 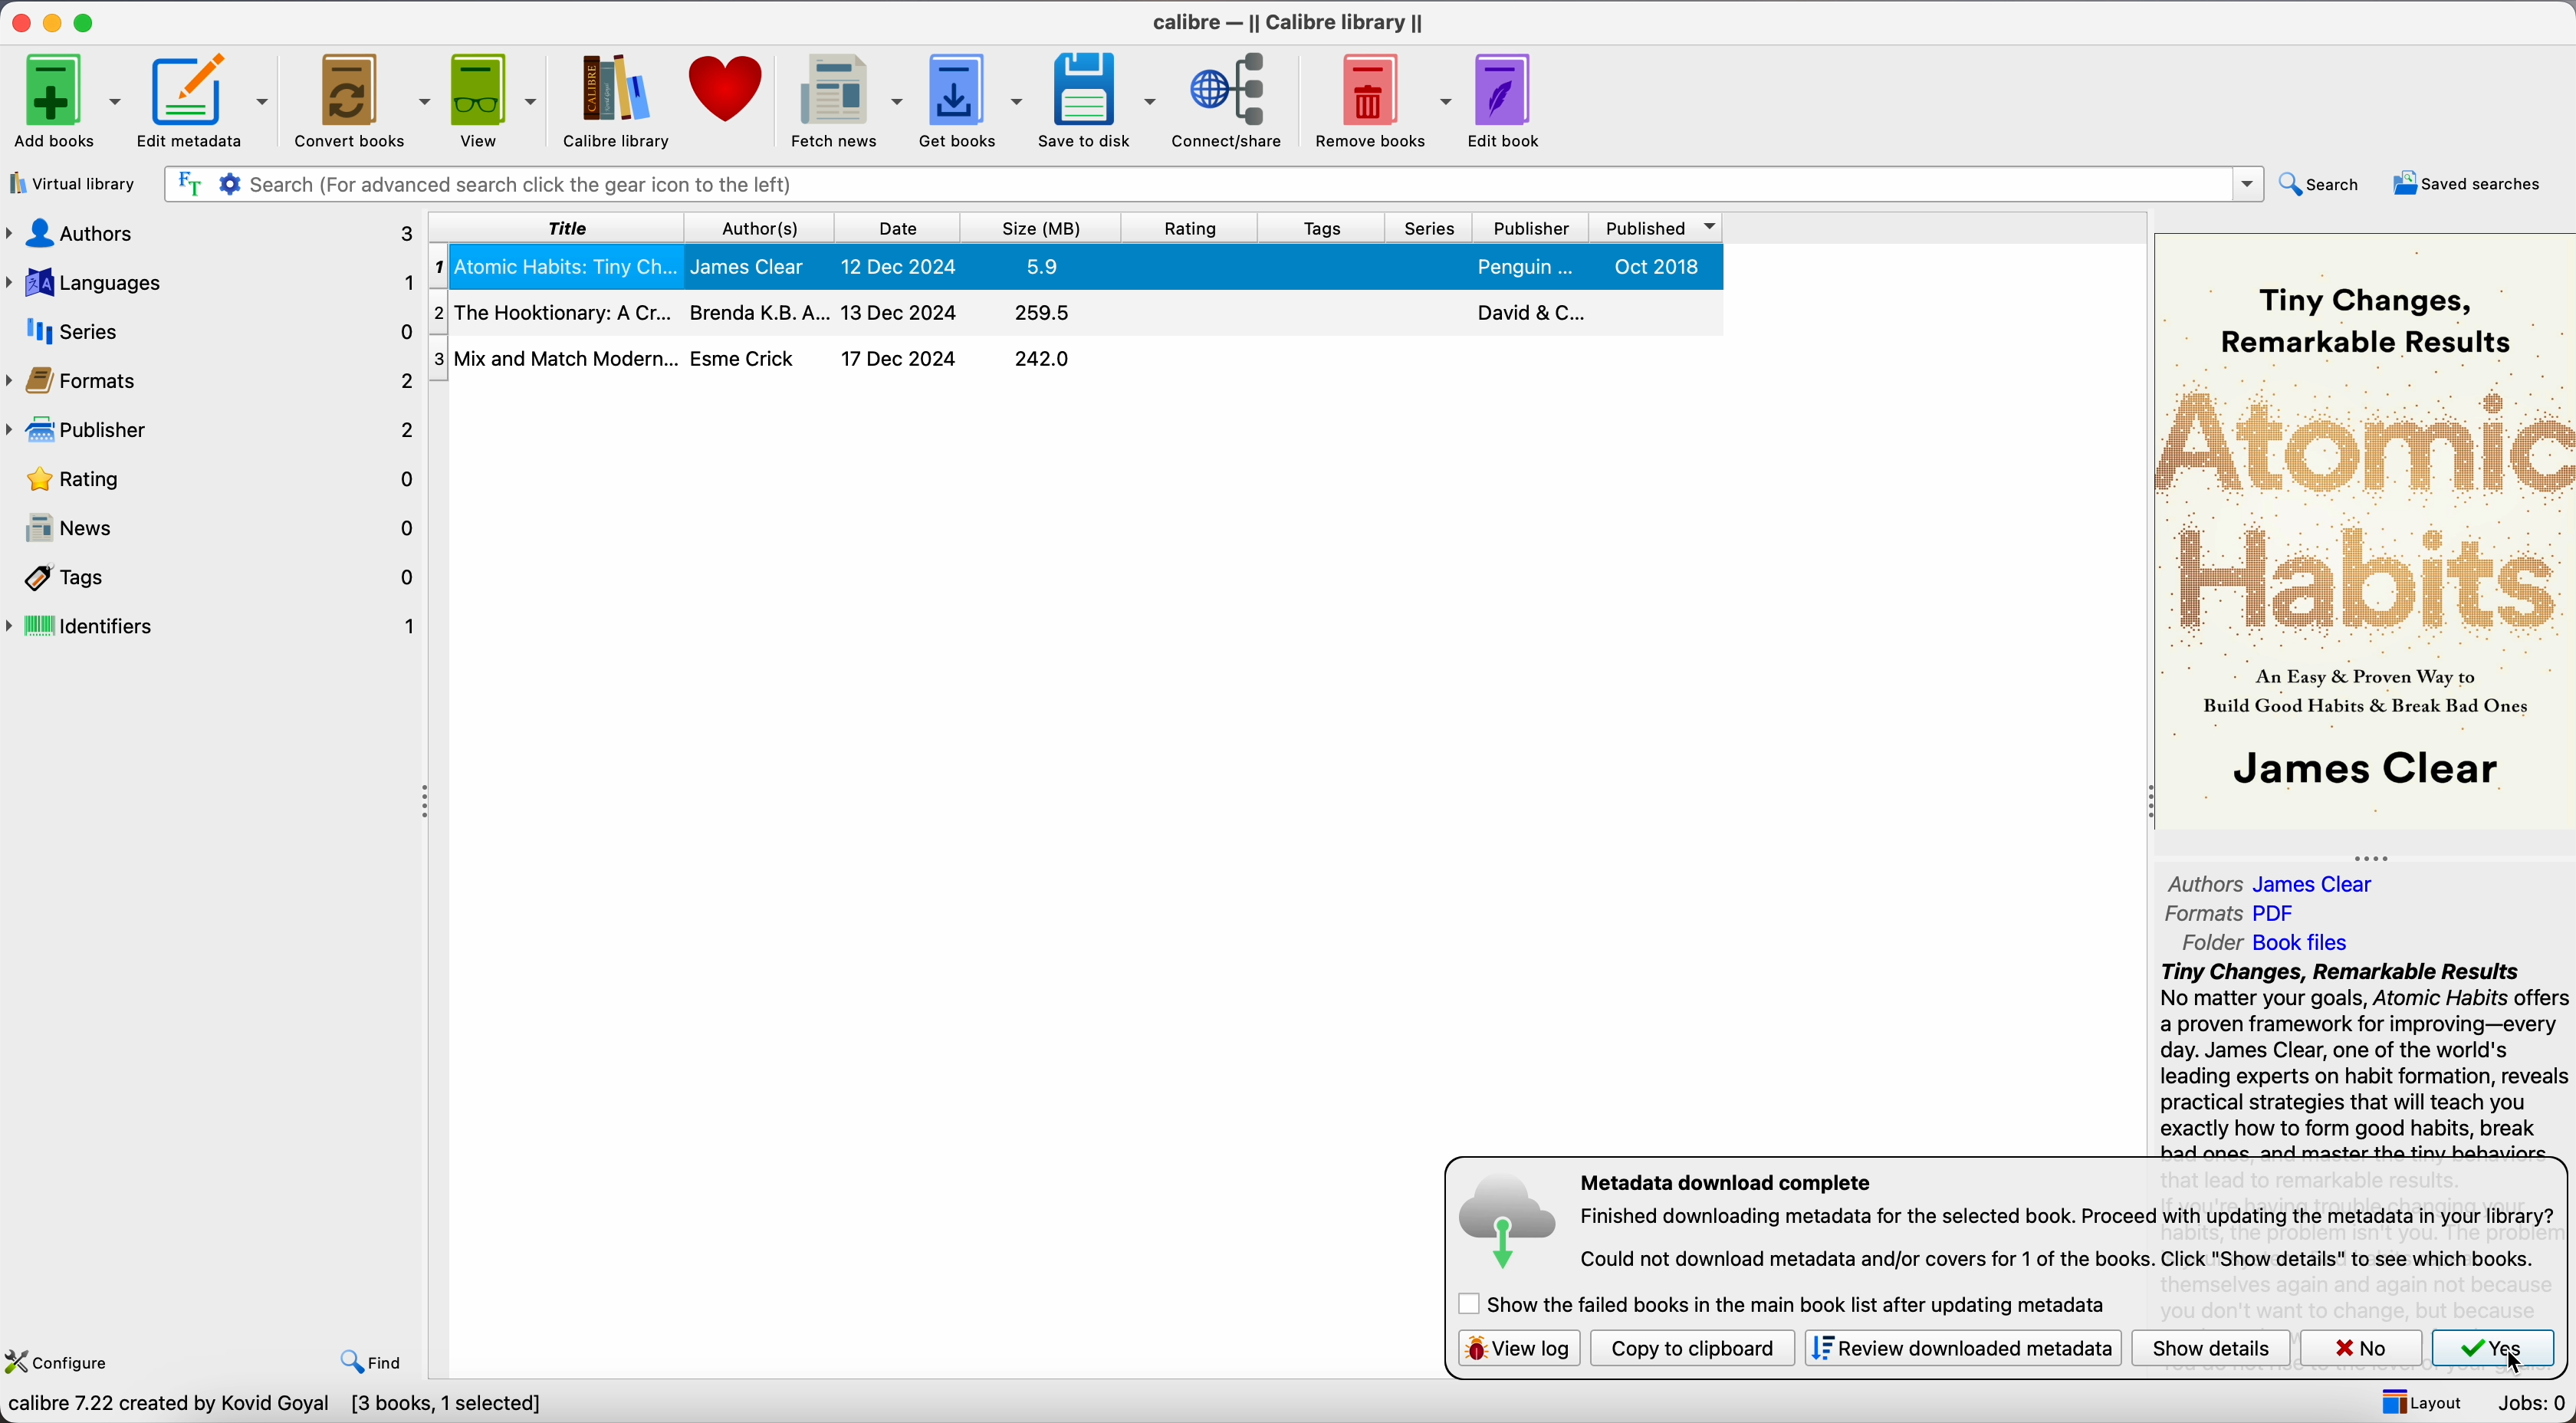 I want to click on rating, so click(x=1191, y=227).